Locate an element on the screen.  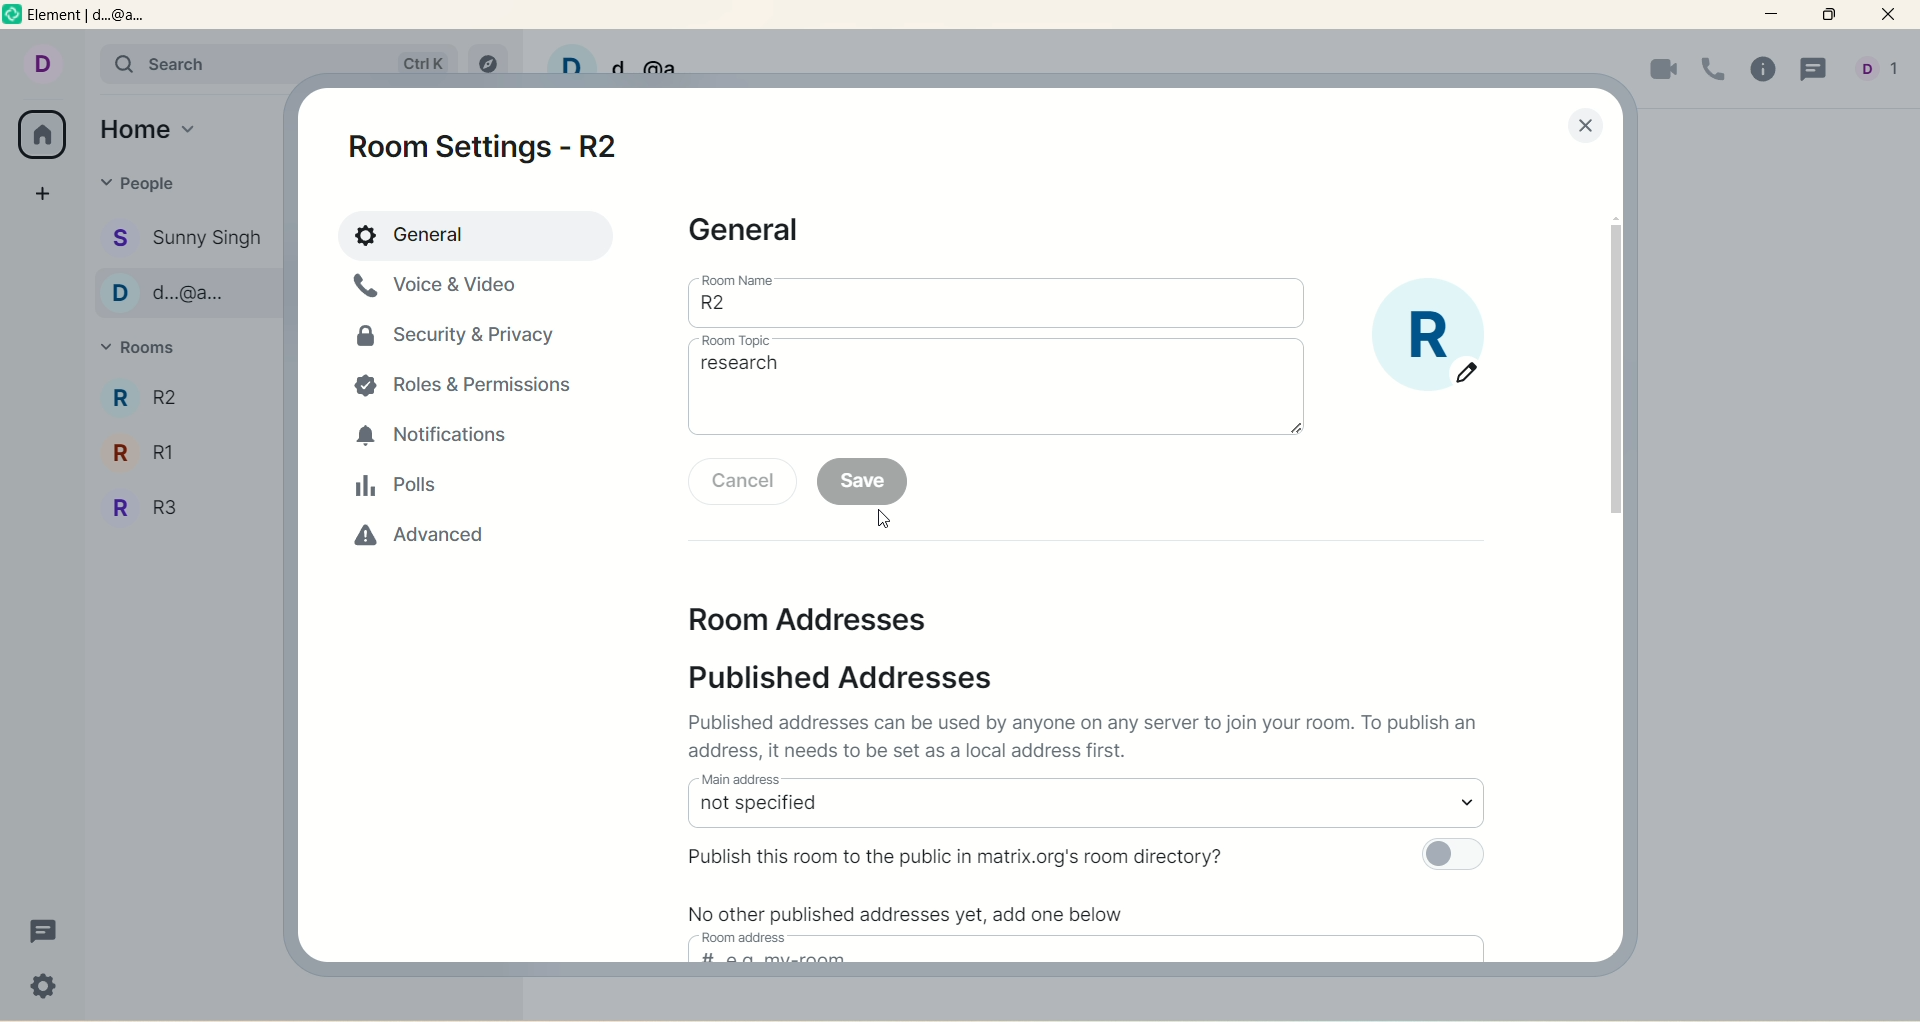
Sunny singh is located at coordinates (188, 238).